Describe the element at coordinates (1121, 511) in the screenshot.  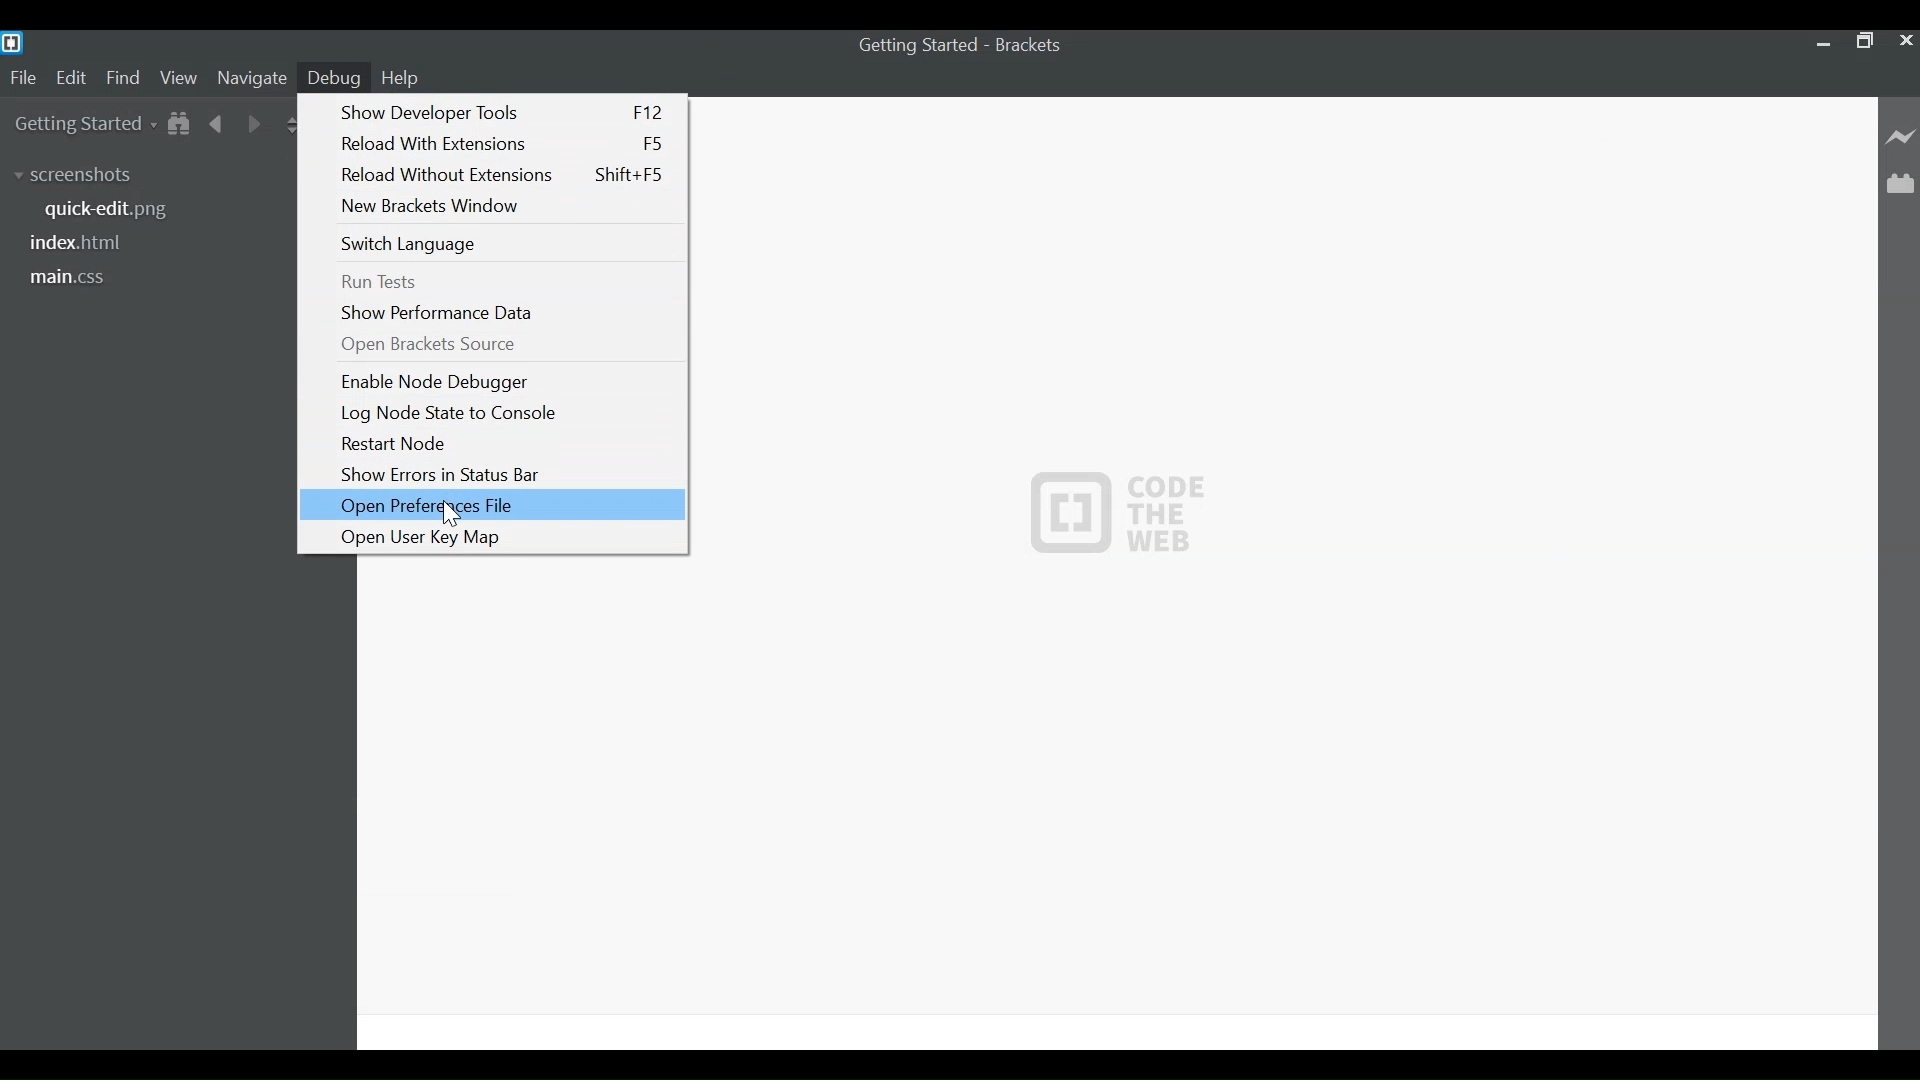
I see `Logo` at that location.